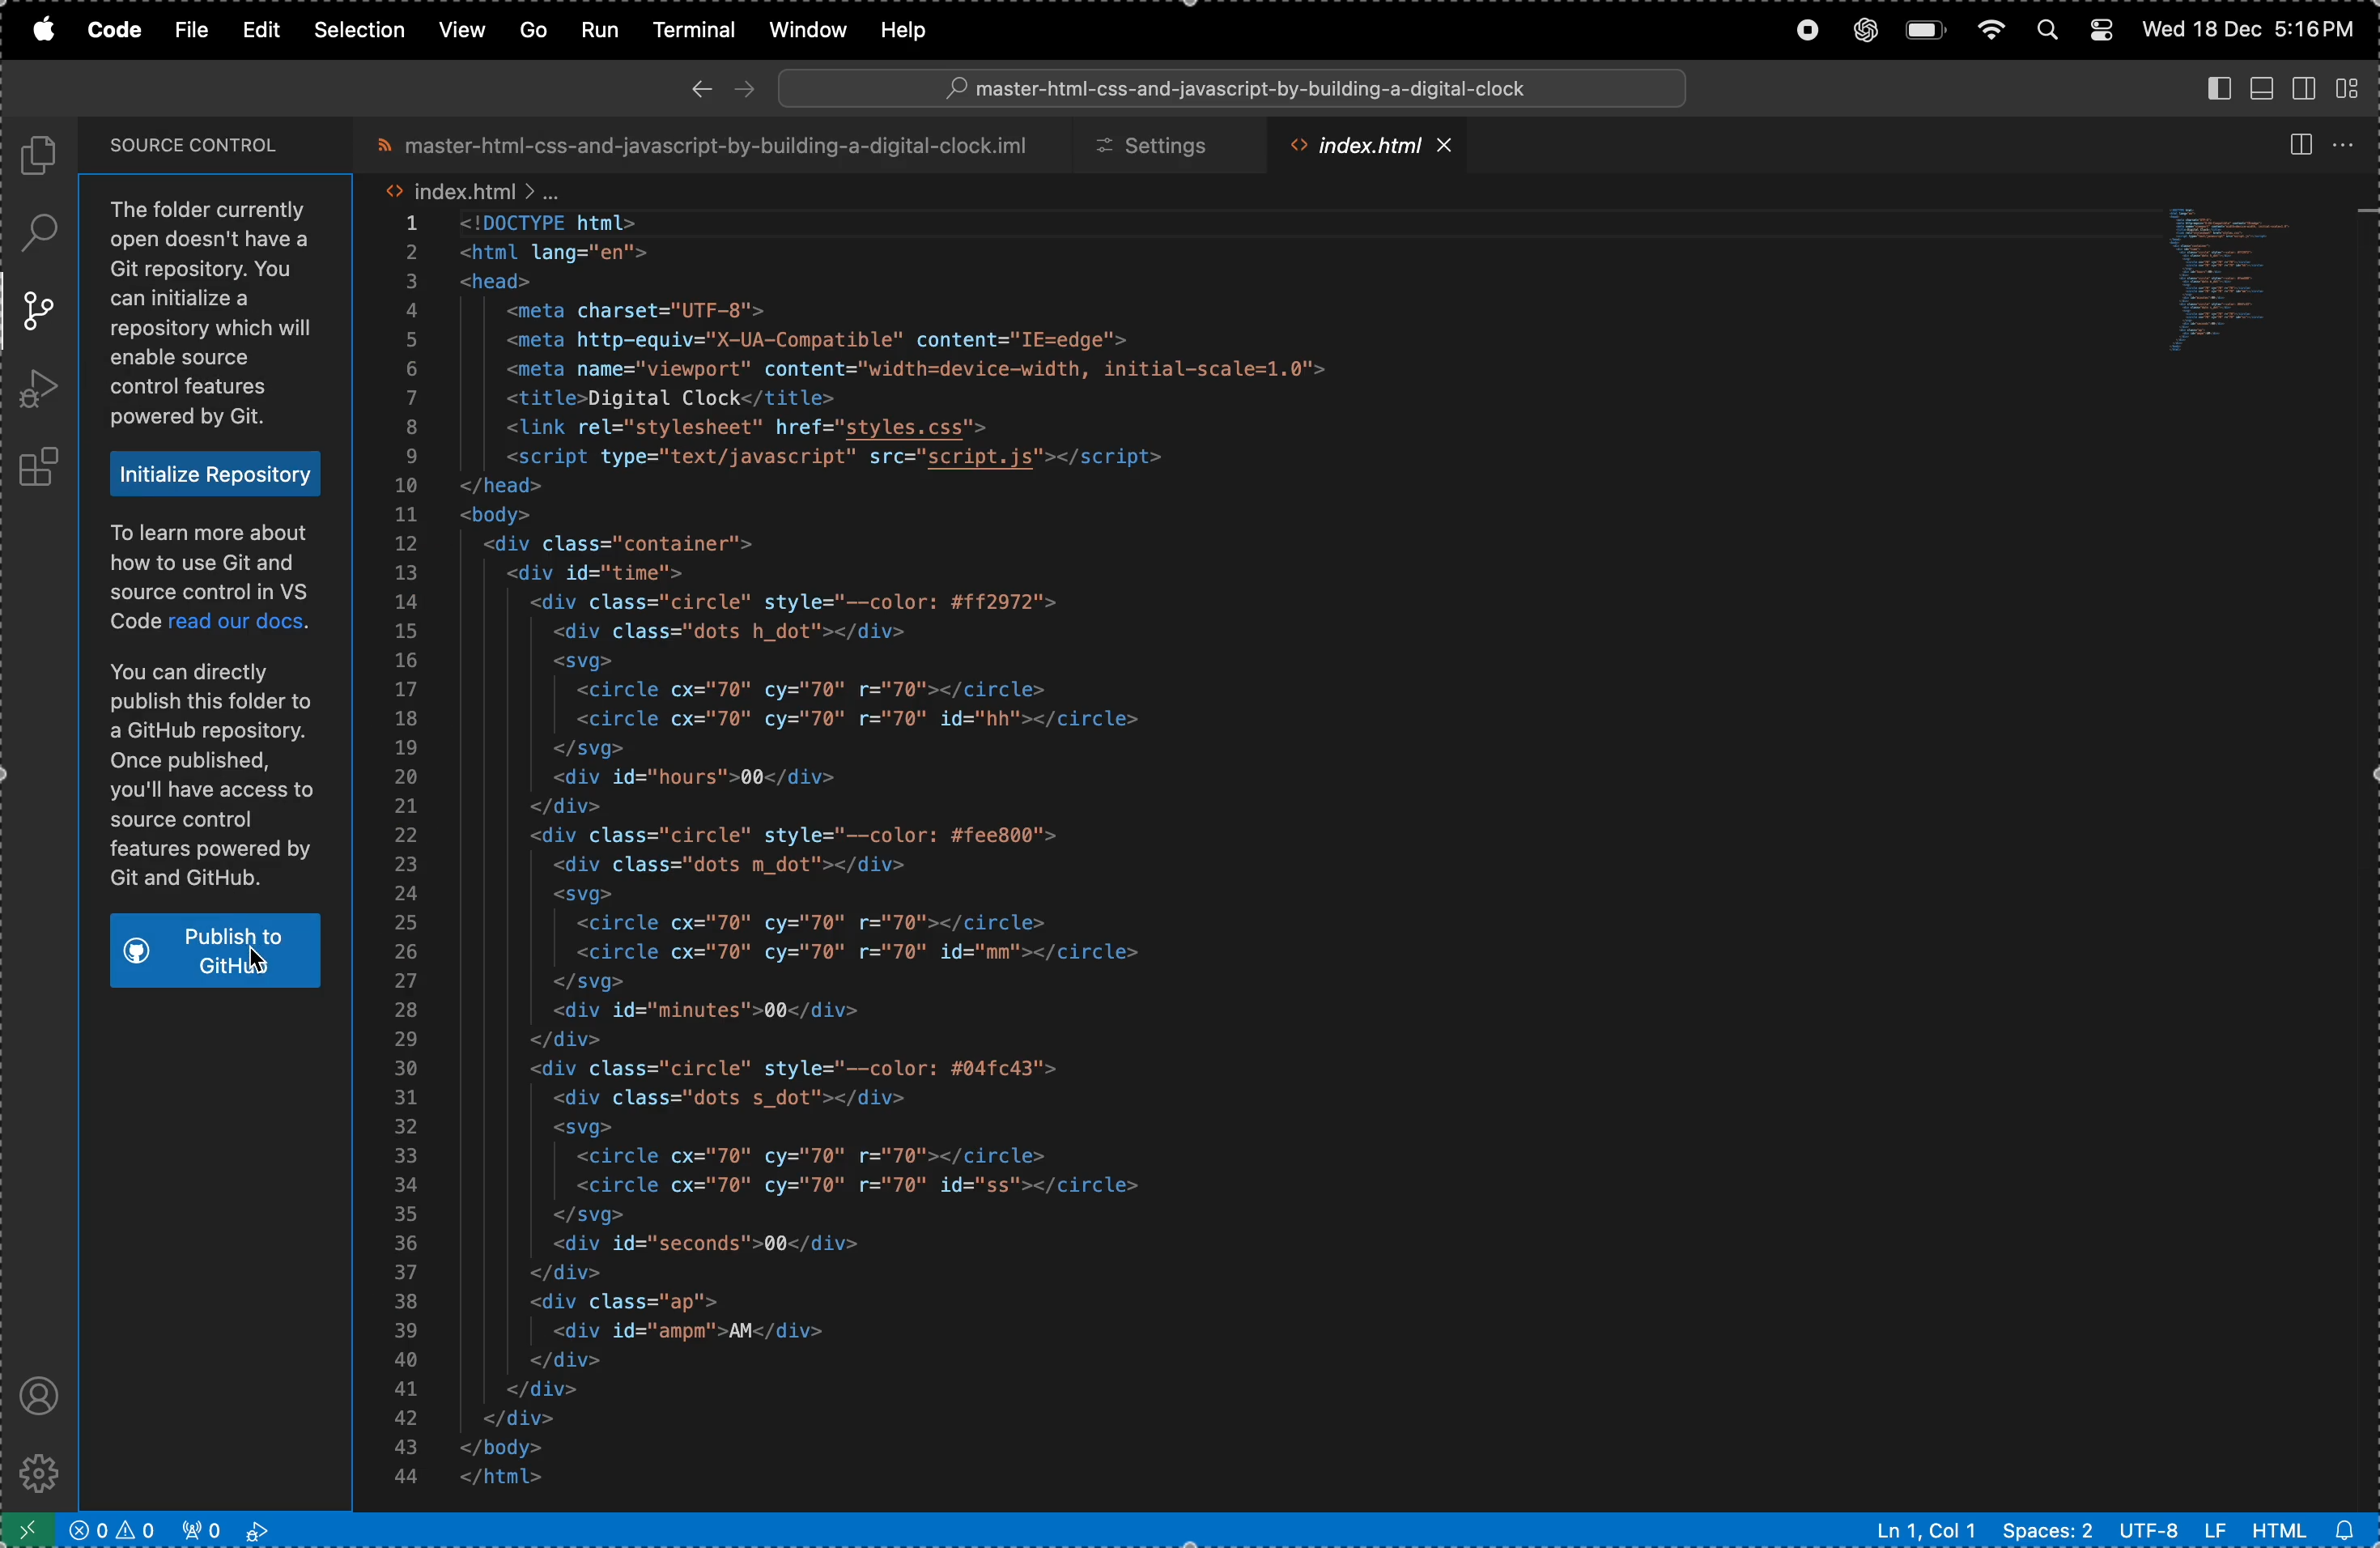 Image resolution: width=2380 pixels, height=1548 pixels. What do you see at coordinates (34, 1392) in the screenshot?
I see `profile` at bounding box center [34, 1392].